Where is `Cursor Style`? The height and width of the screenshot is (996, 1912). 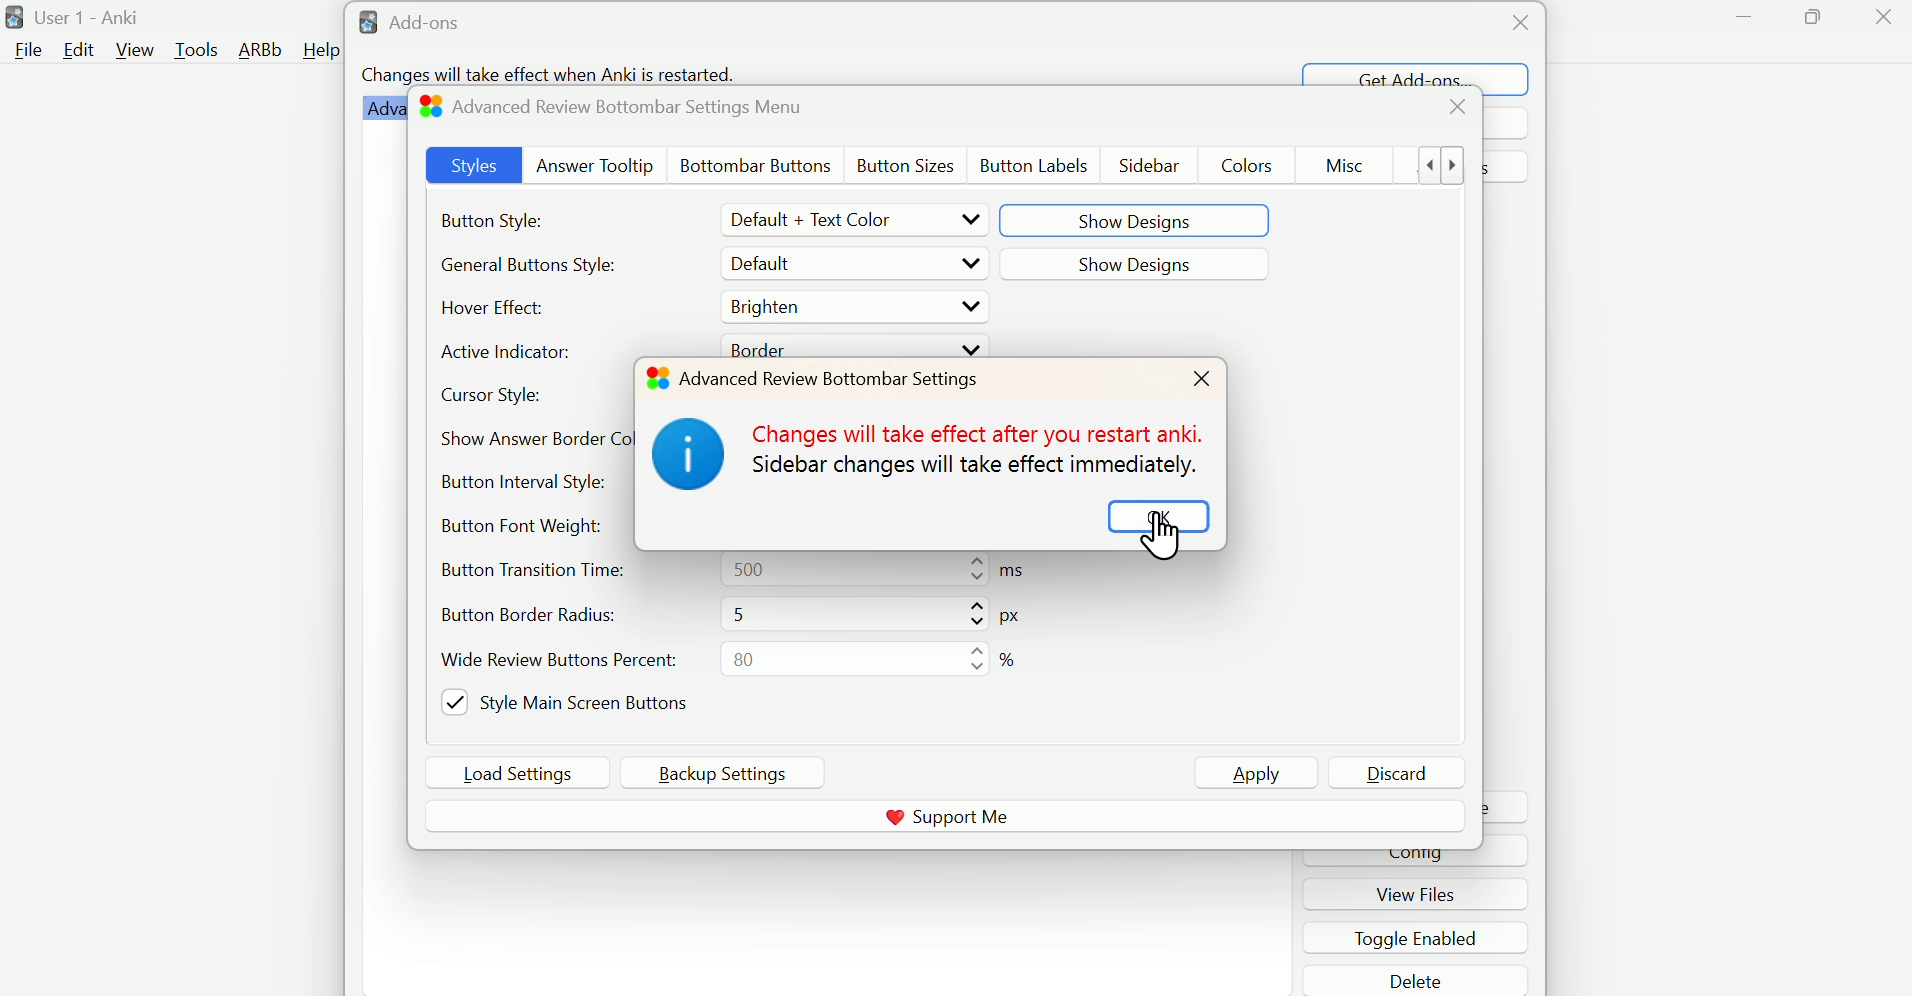 Cursor Style is located at coordinates (489, 397).